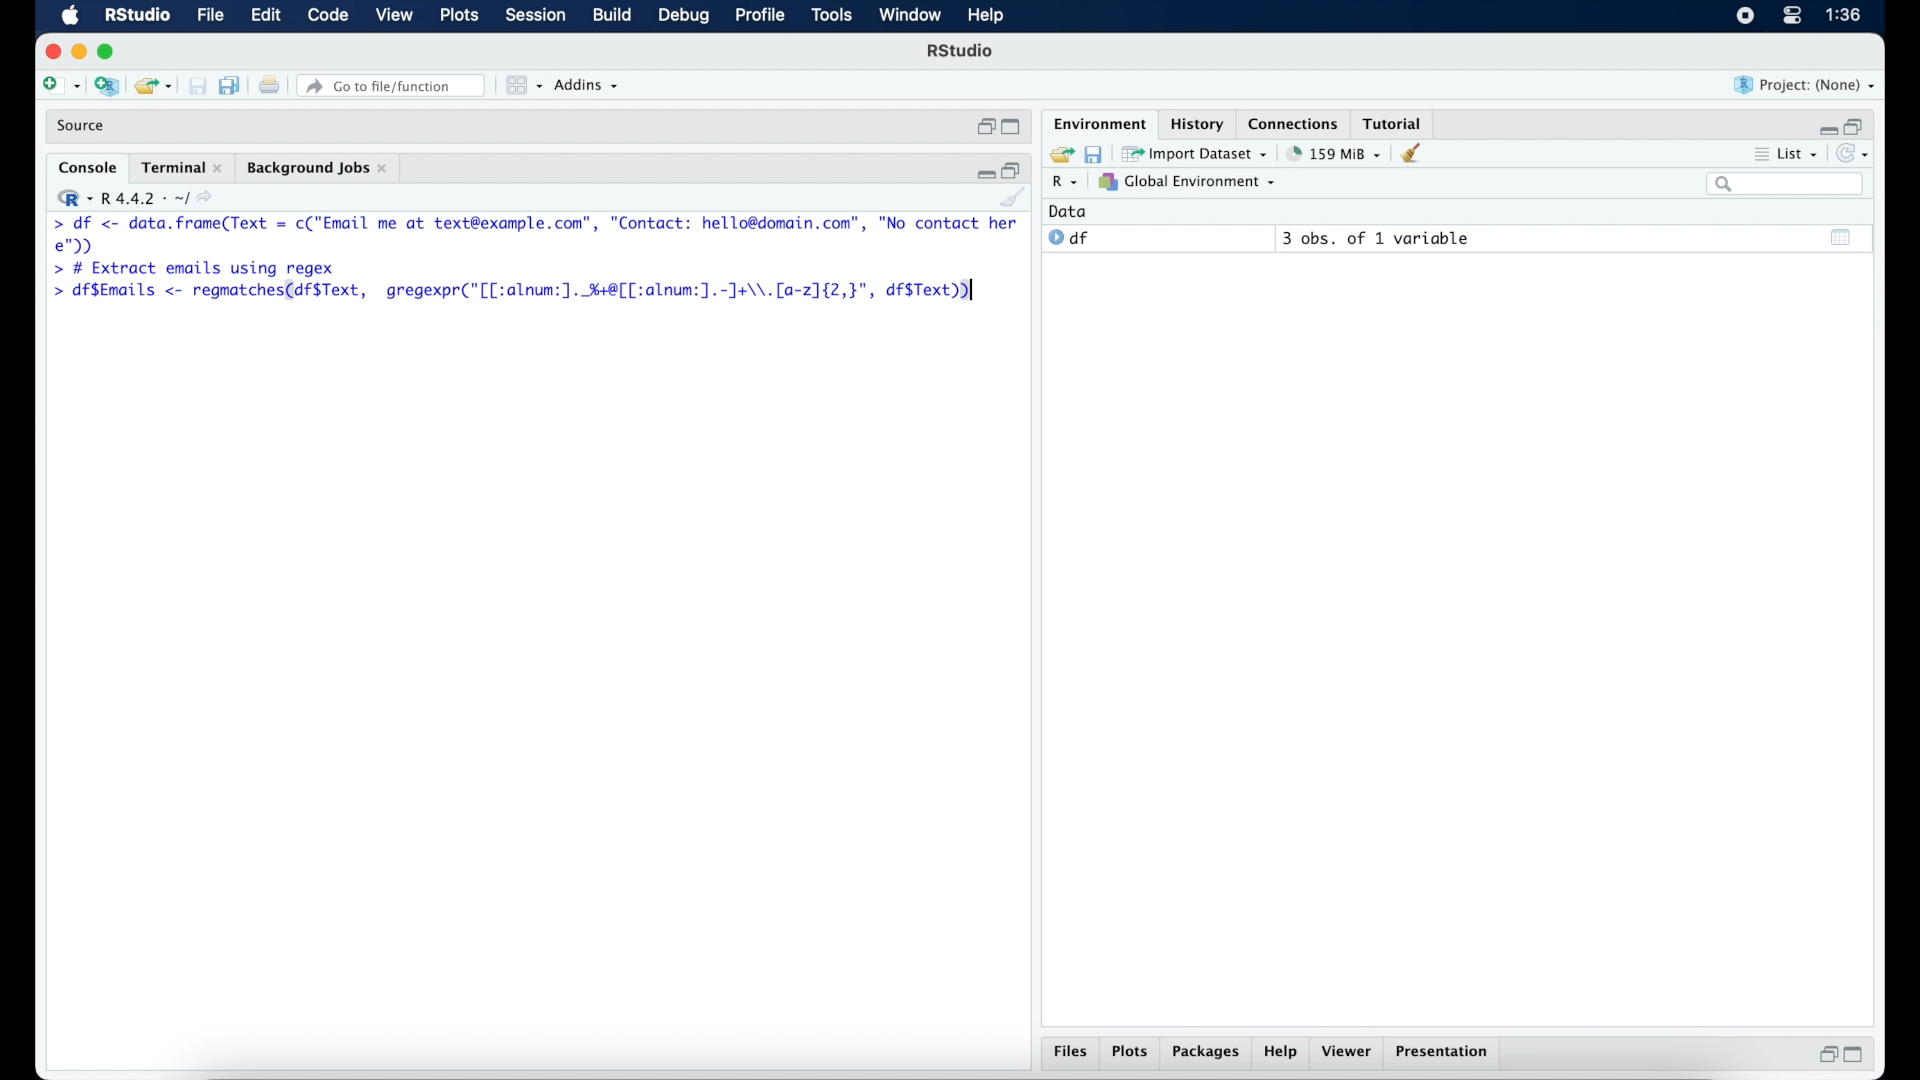 The width and height of the screenshot is (1920, 1080). I want to click on > df <- Se renee = c("Email me at text@example.com”, "Contact: hello@domain.com”, "No contact
here");, so click(536, 235).